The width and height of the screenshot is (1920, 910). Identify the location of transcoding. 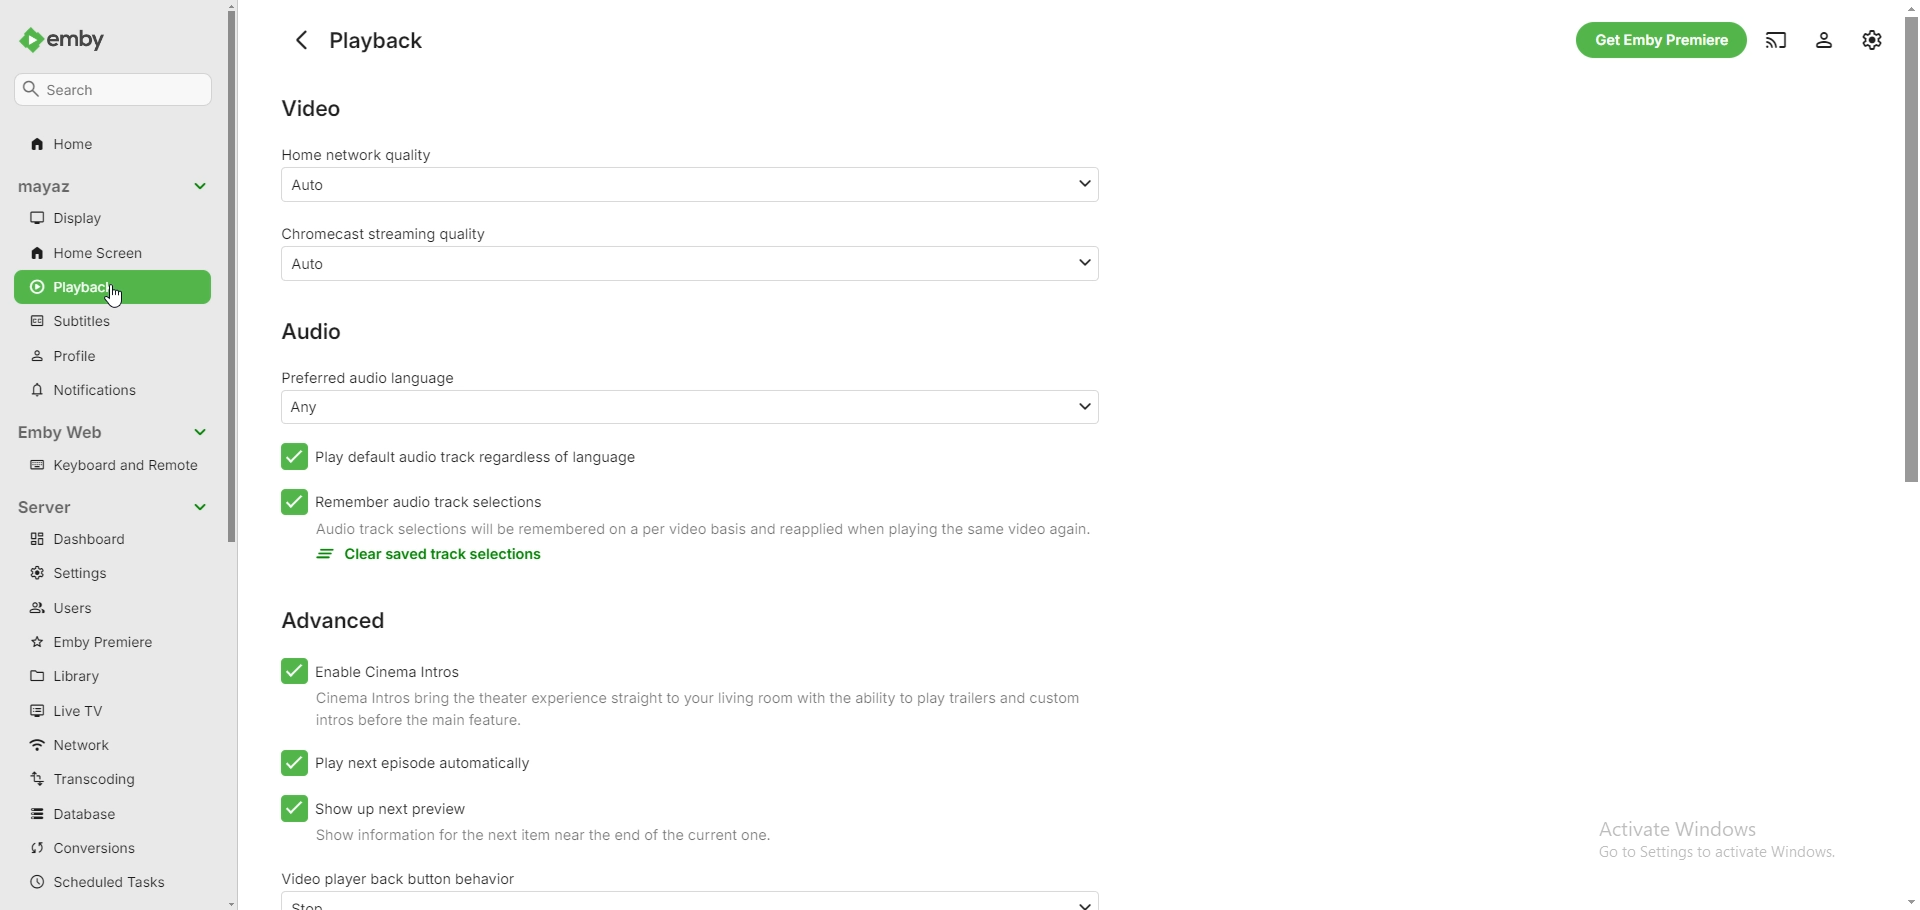
(111, 778).